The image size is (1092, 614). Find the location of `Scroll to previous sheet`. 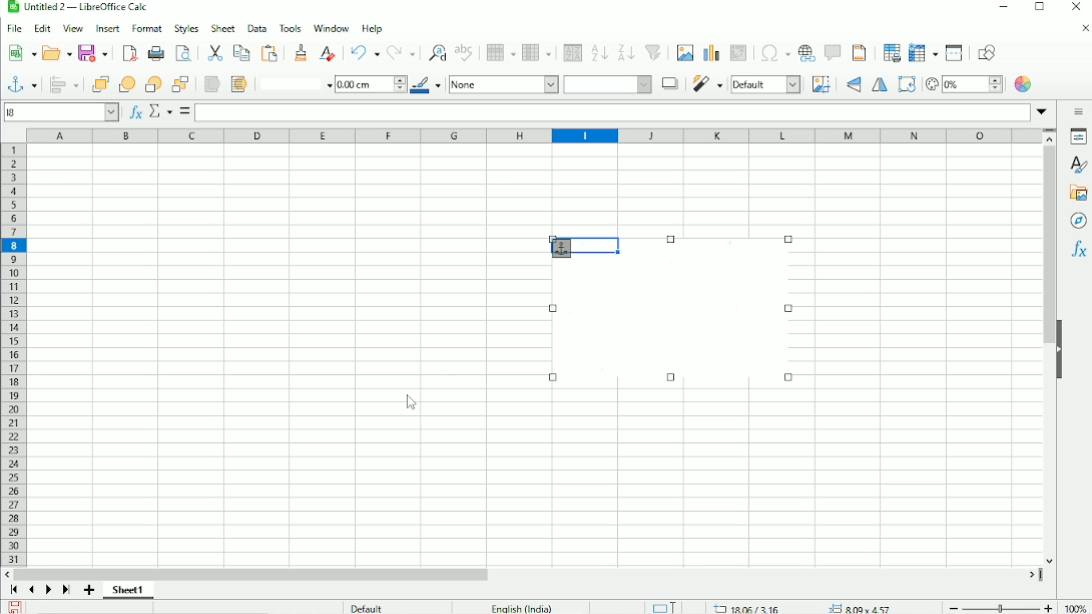

Scroll to previous sheet is located at coordinates (31, 590).